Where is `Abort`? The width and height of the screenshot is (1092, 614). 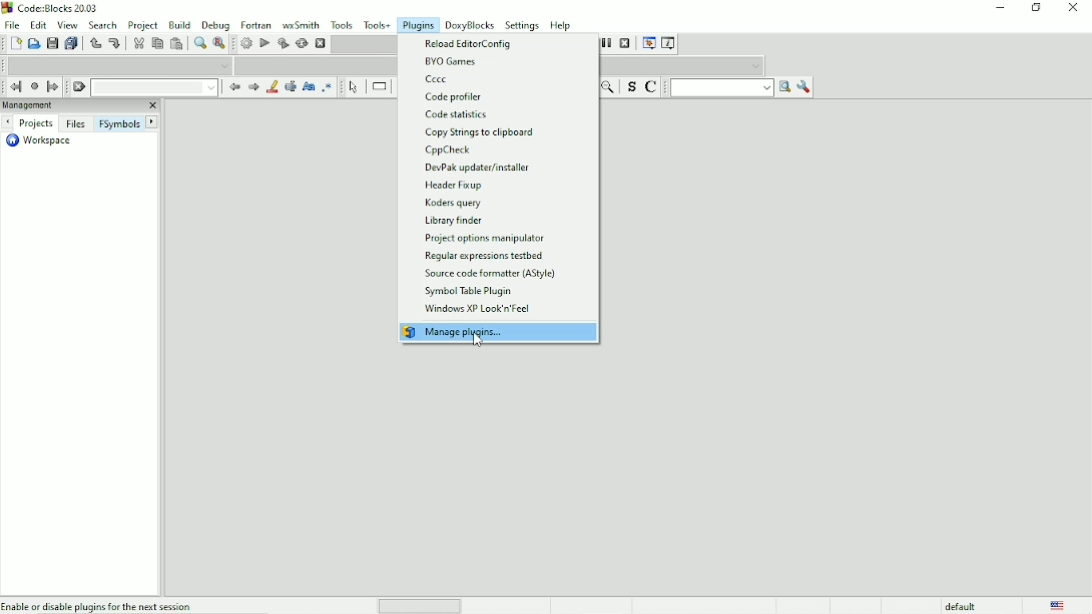
Abort is located at coordinates (320, 44).